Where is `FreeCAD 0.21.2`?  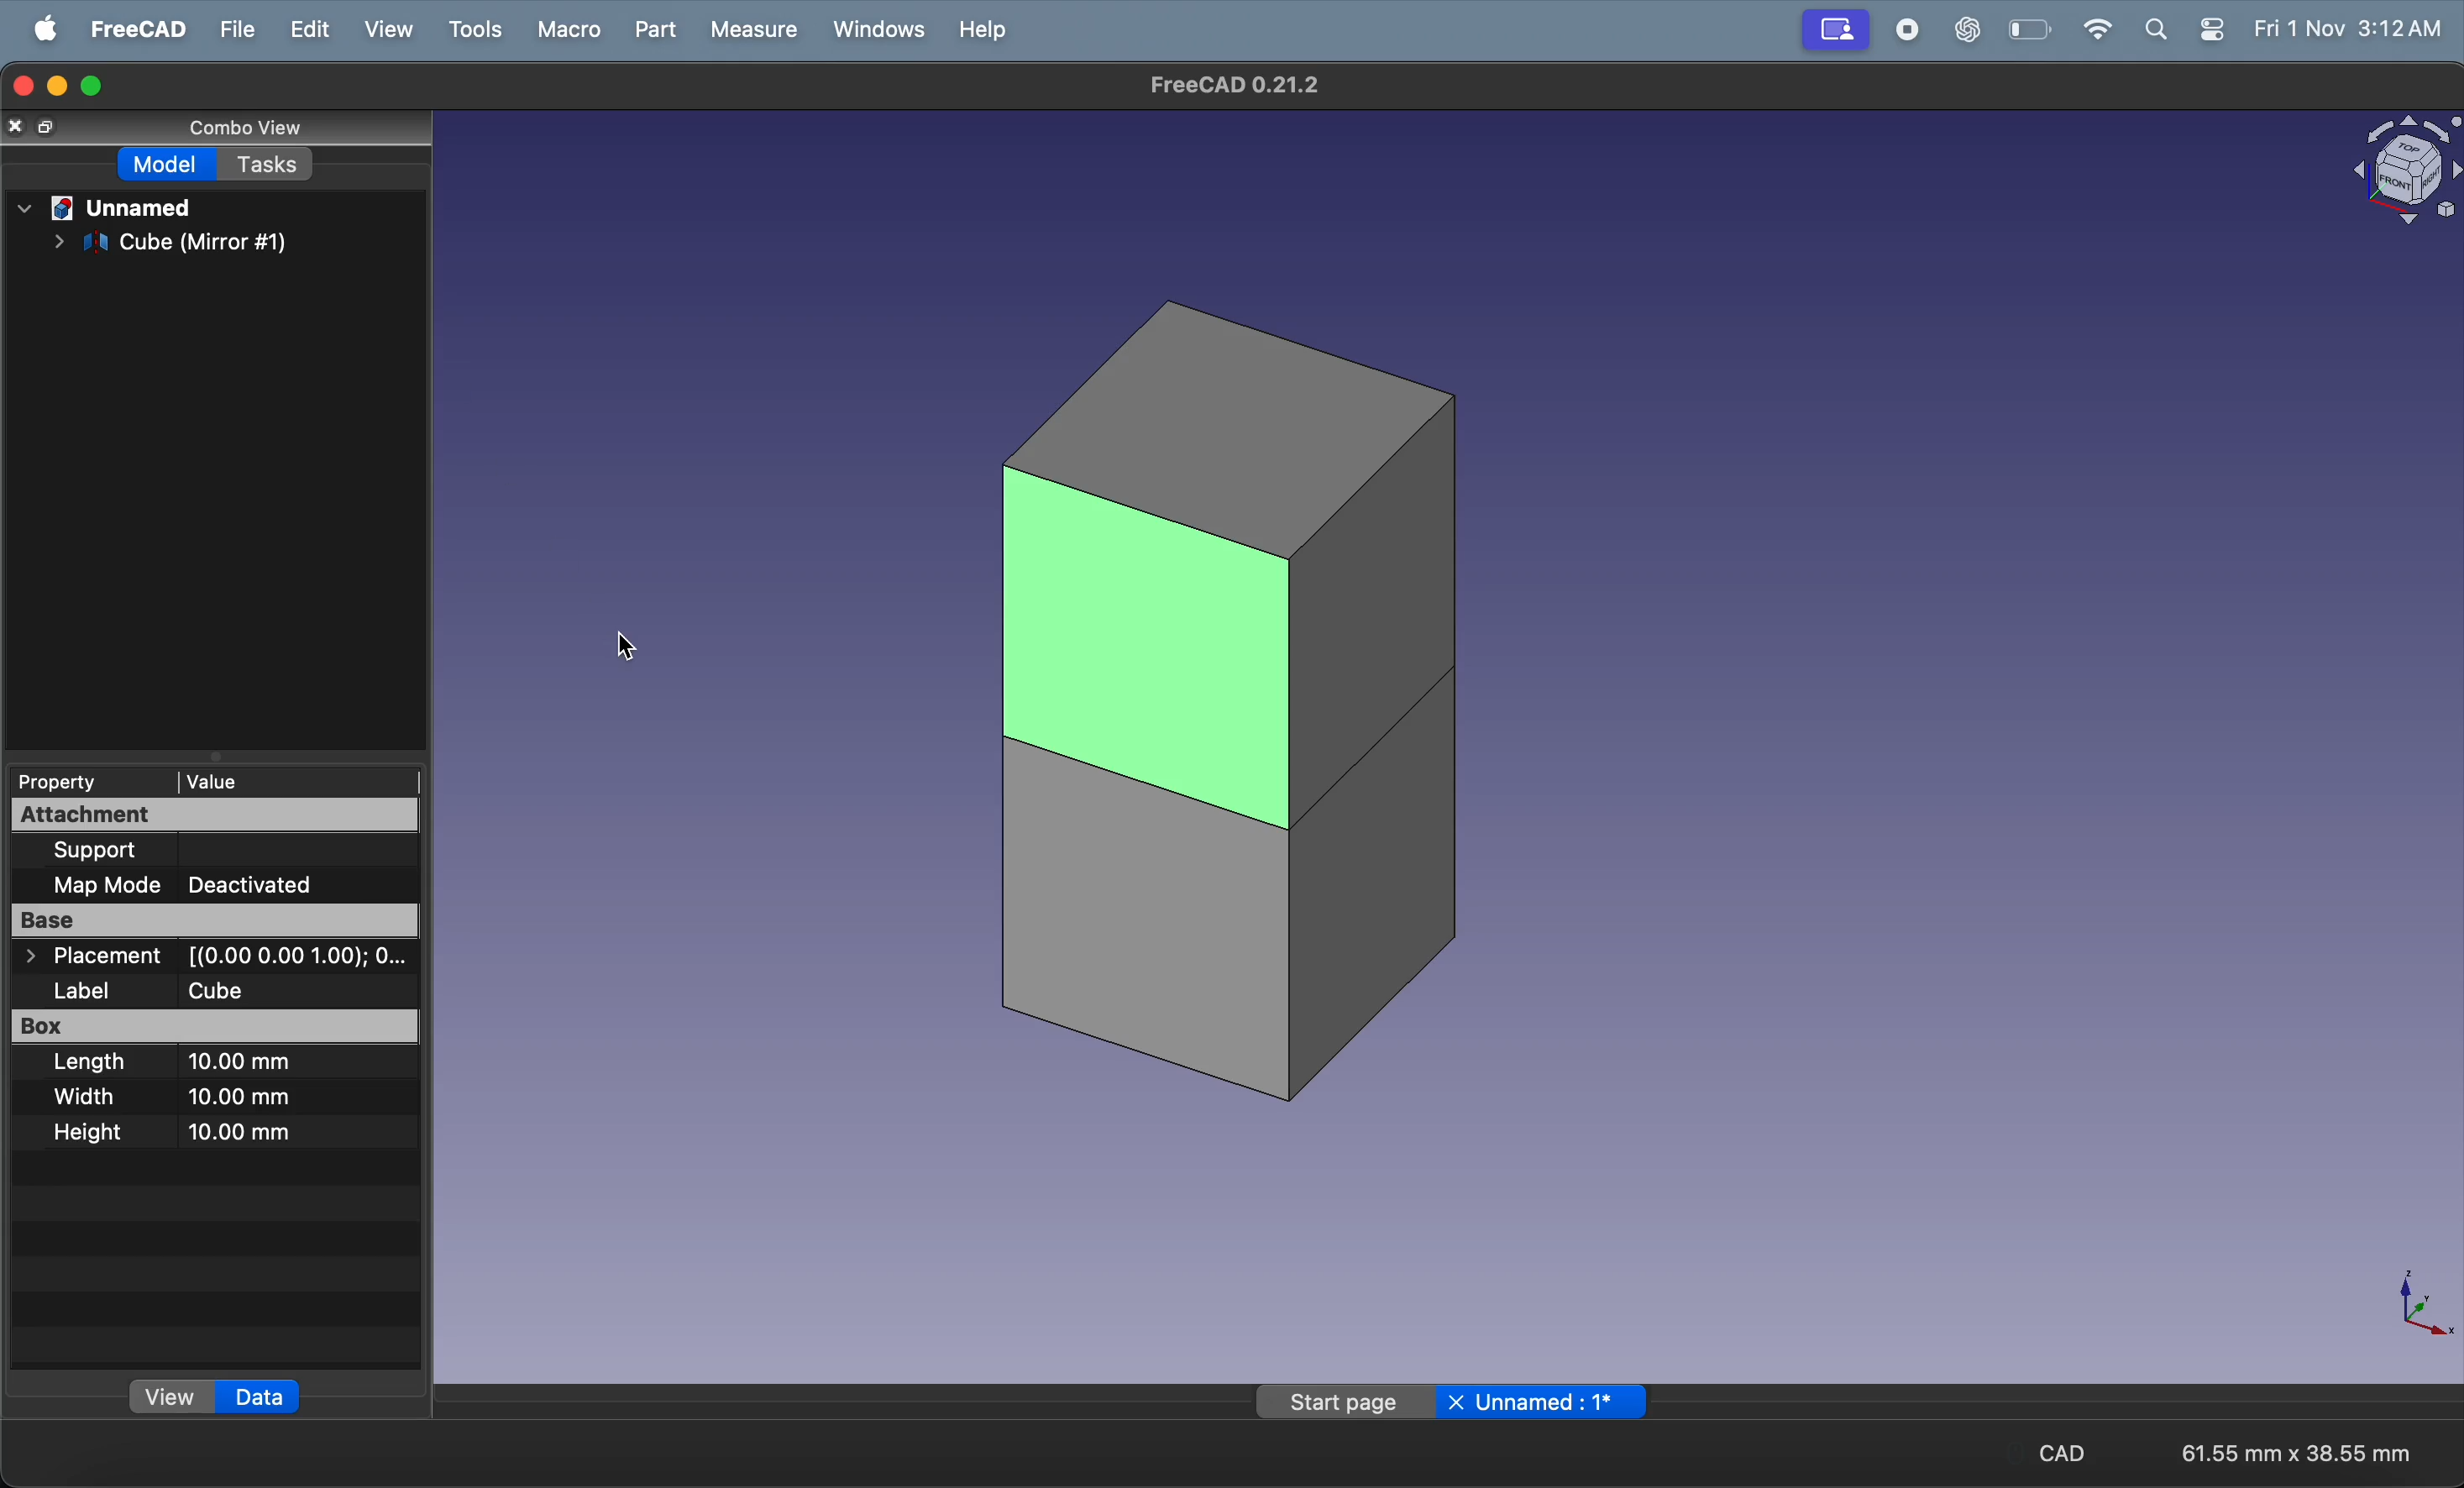 FreeCAD 0.21.2 is located at coordinates (1227, 84).